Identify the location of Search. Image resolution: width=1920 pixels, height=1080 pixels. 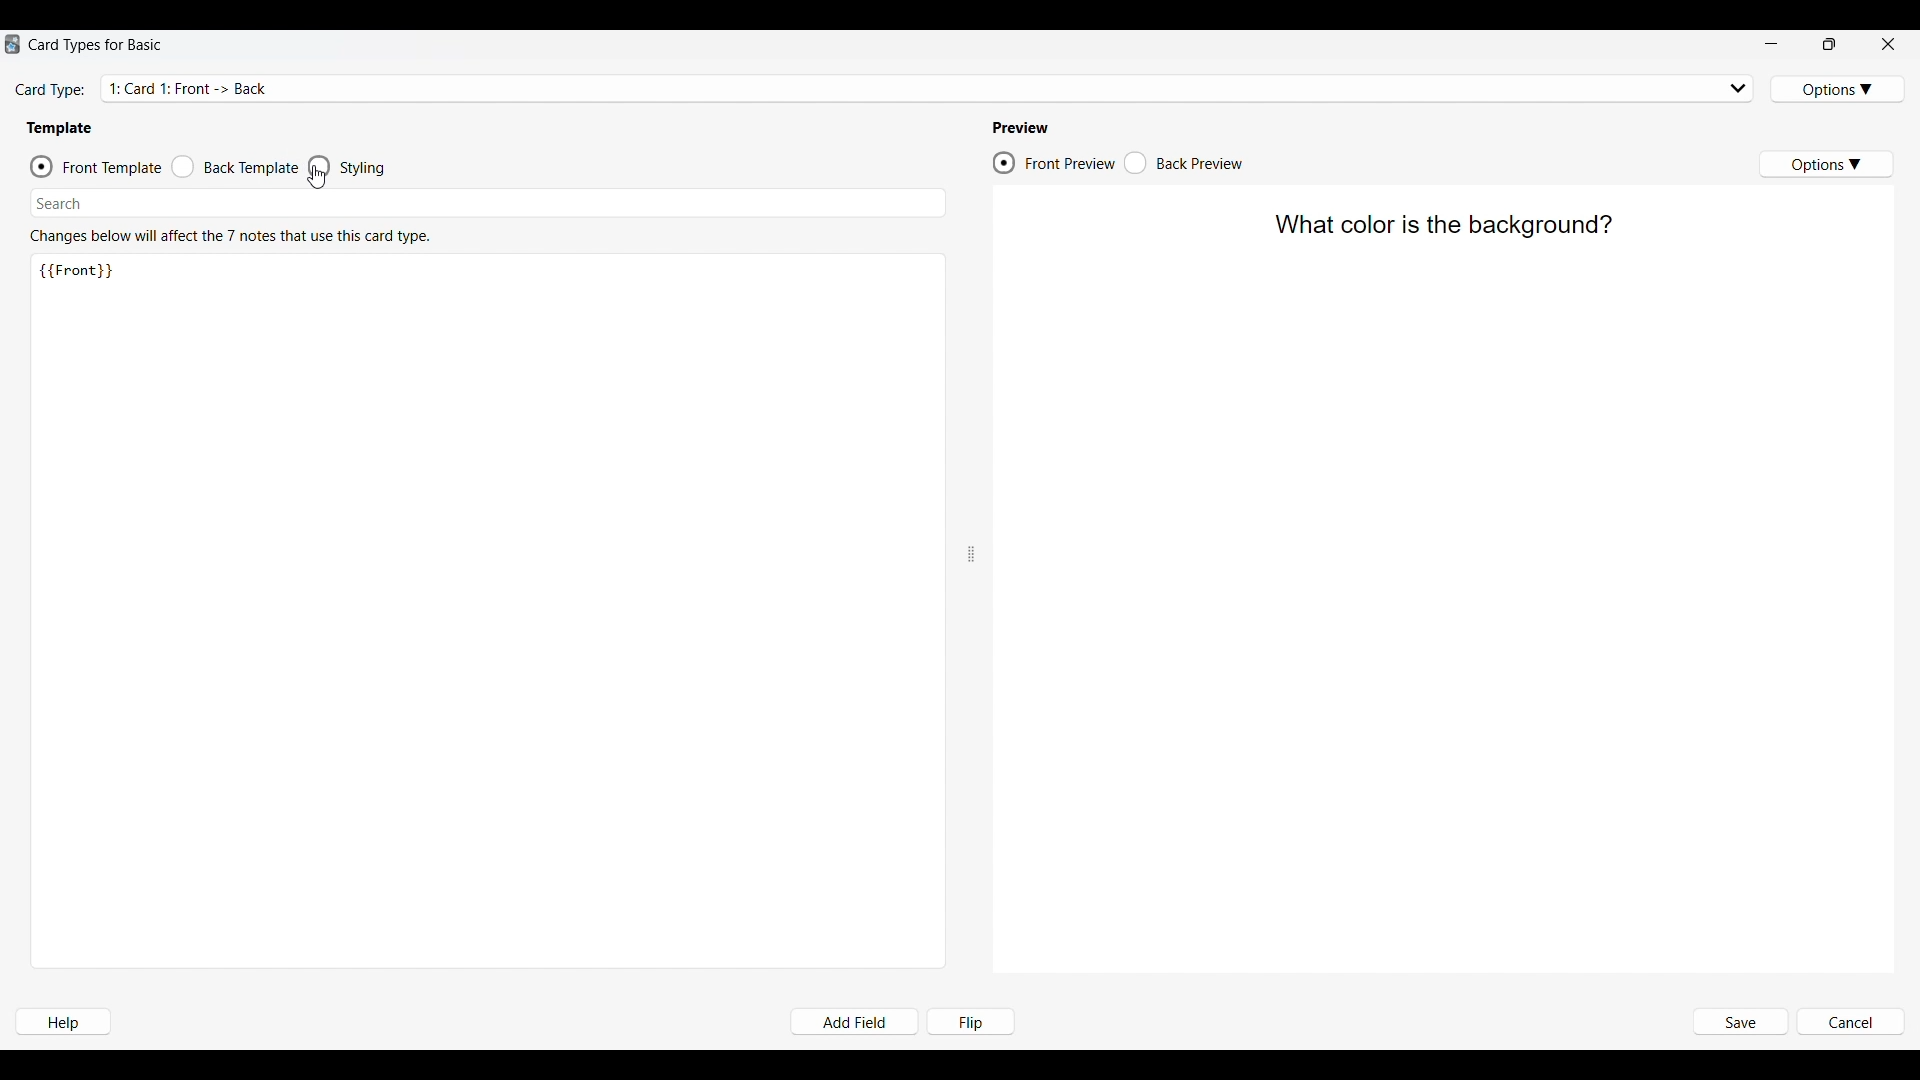
(60, 203).